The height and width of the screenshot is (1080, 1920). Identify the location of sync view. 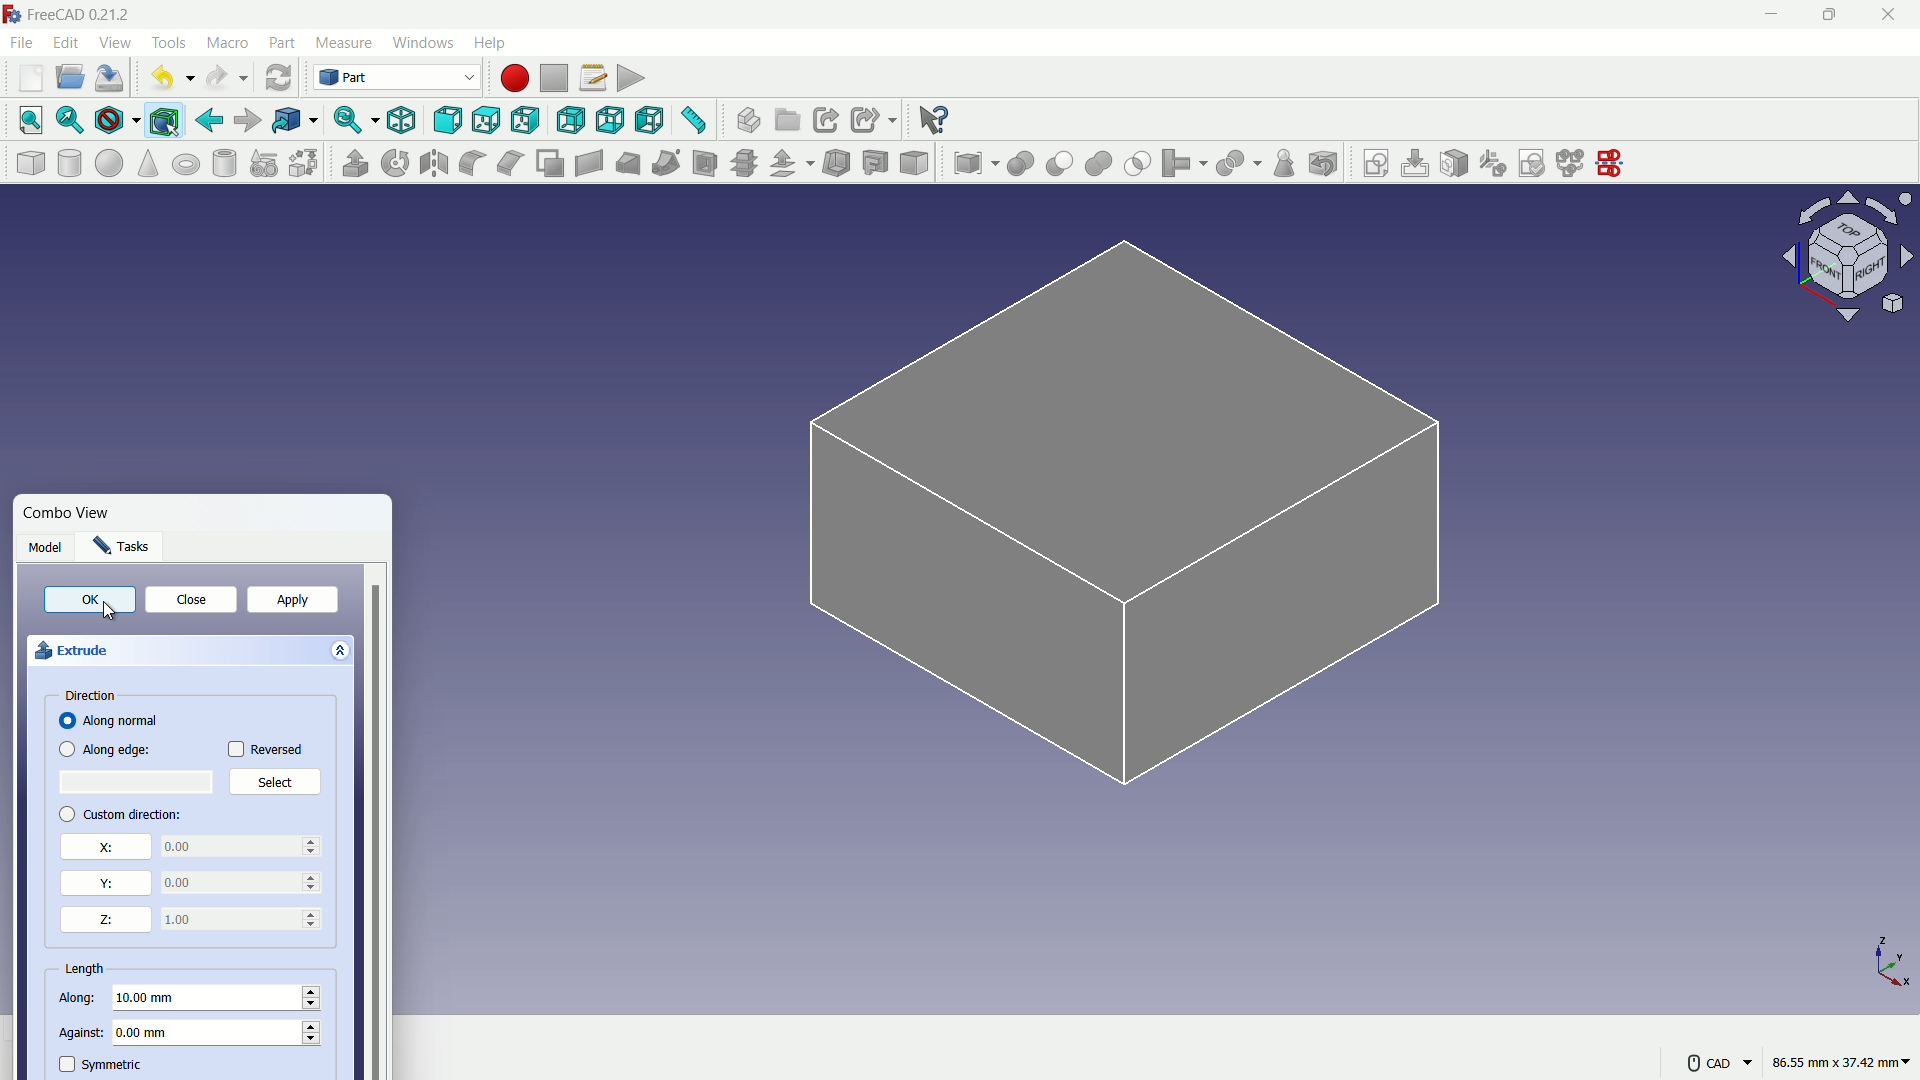
(354, 118).